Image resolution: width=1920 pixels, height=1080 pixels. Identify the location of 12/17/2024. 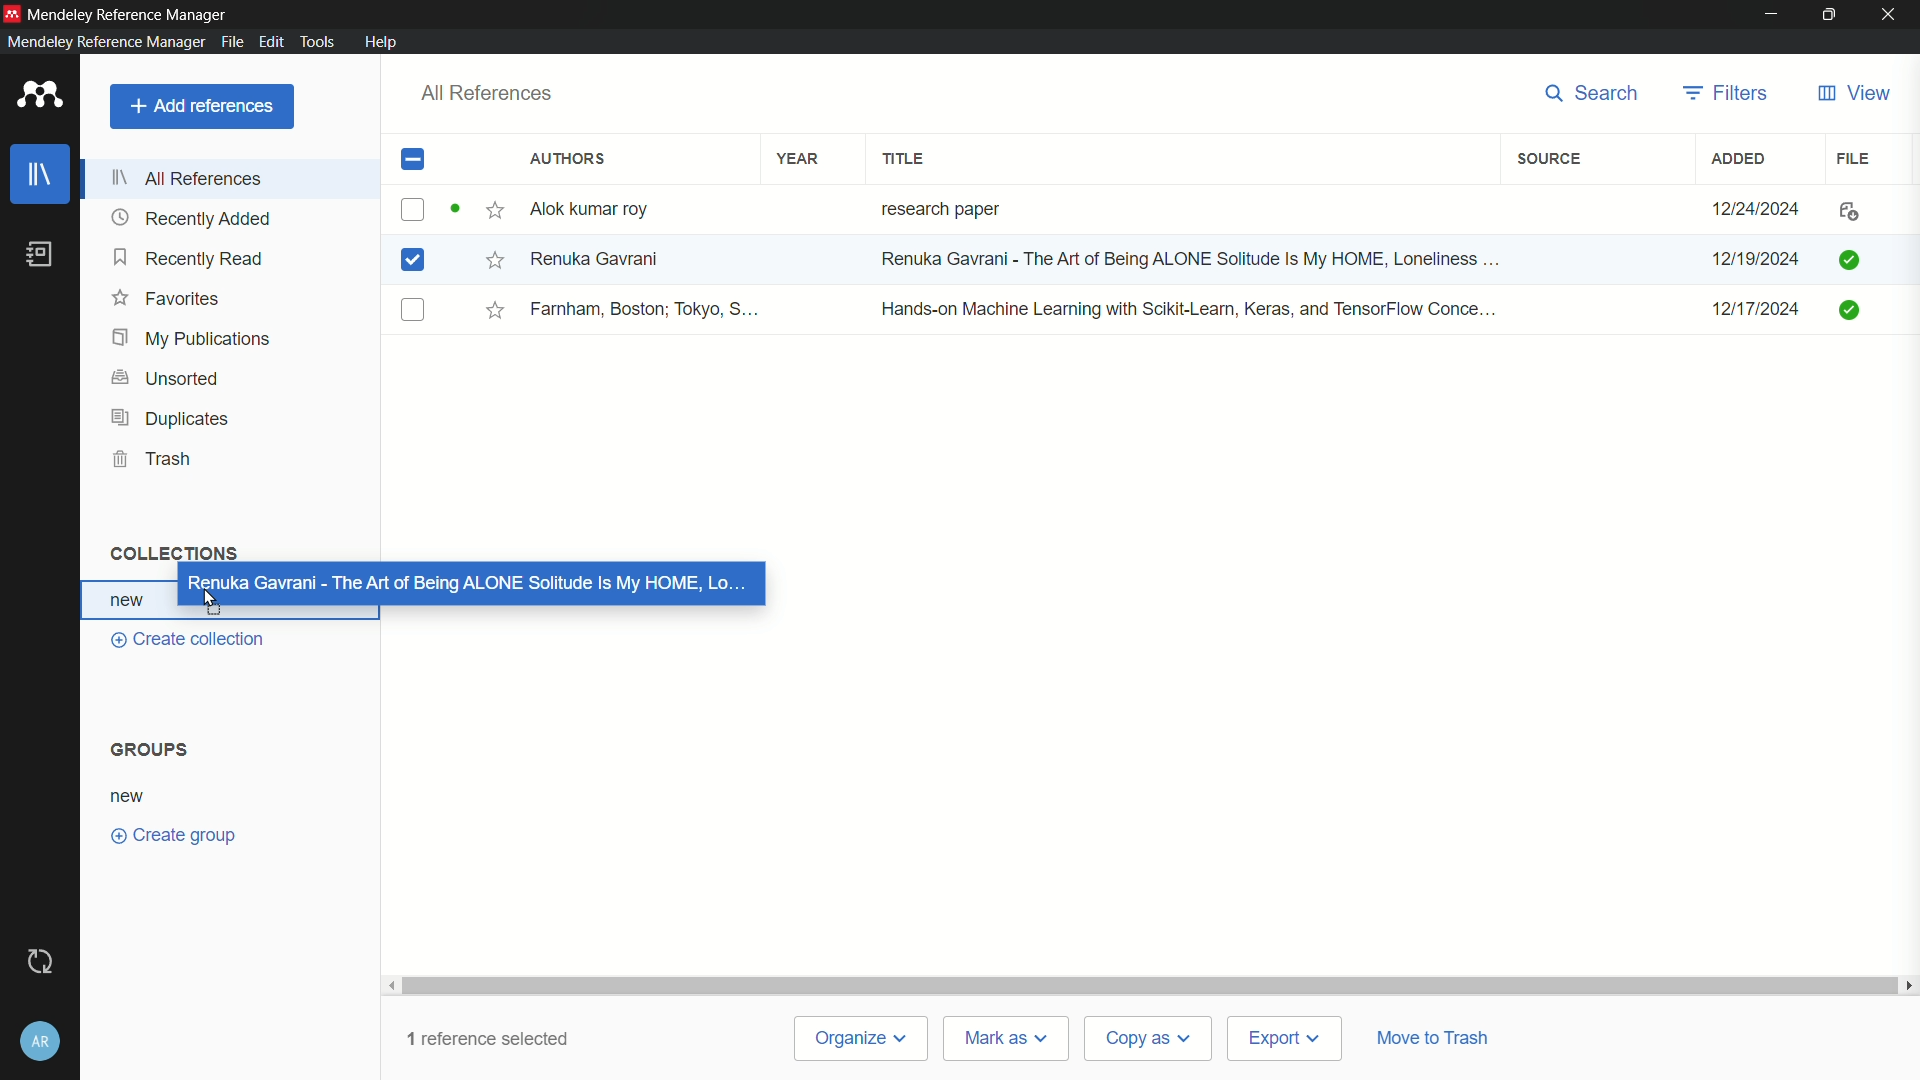
(1744, 309).